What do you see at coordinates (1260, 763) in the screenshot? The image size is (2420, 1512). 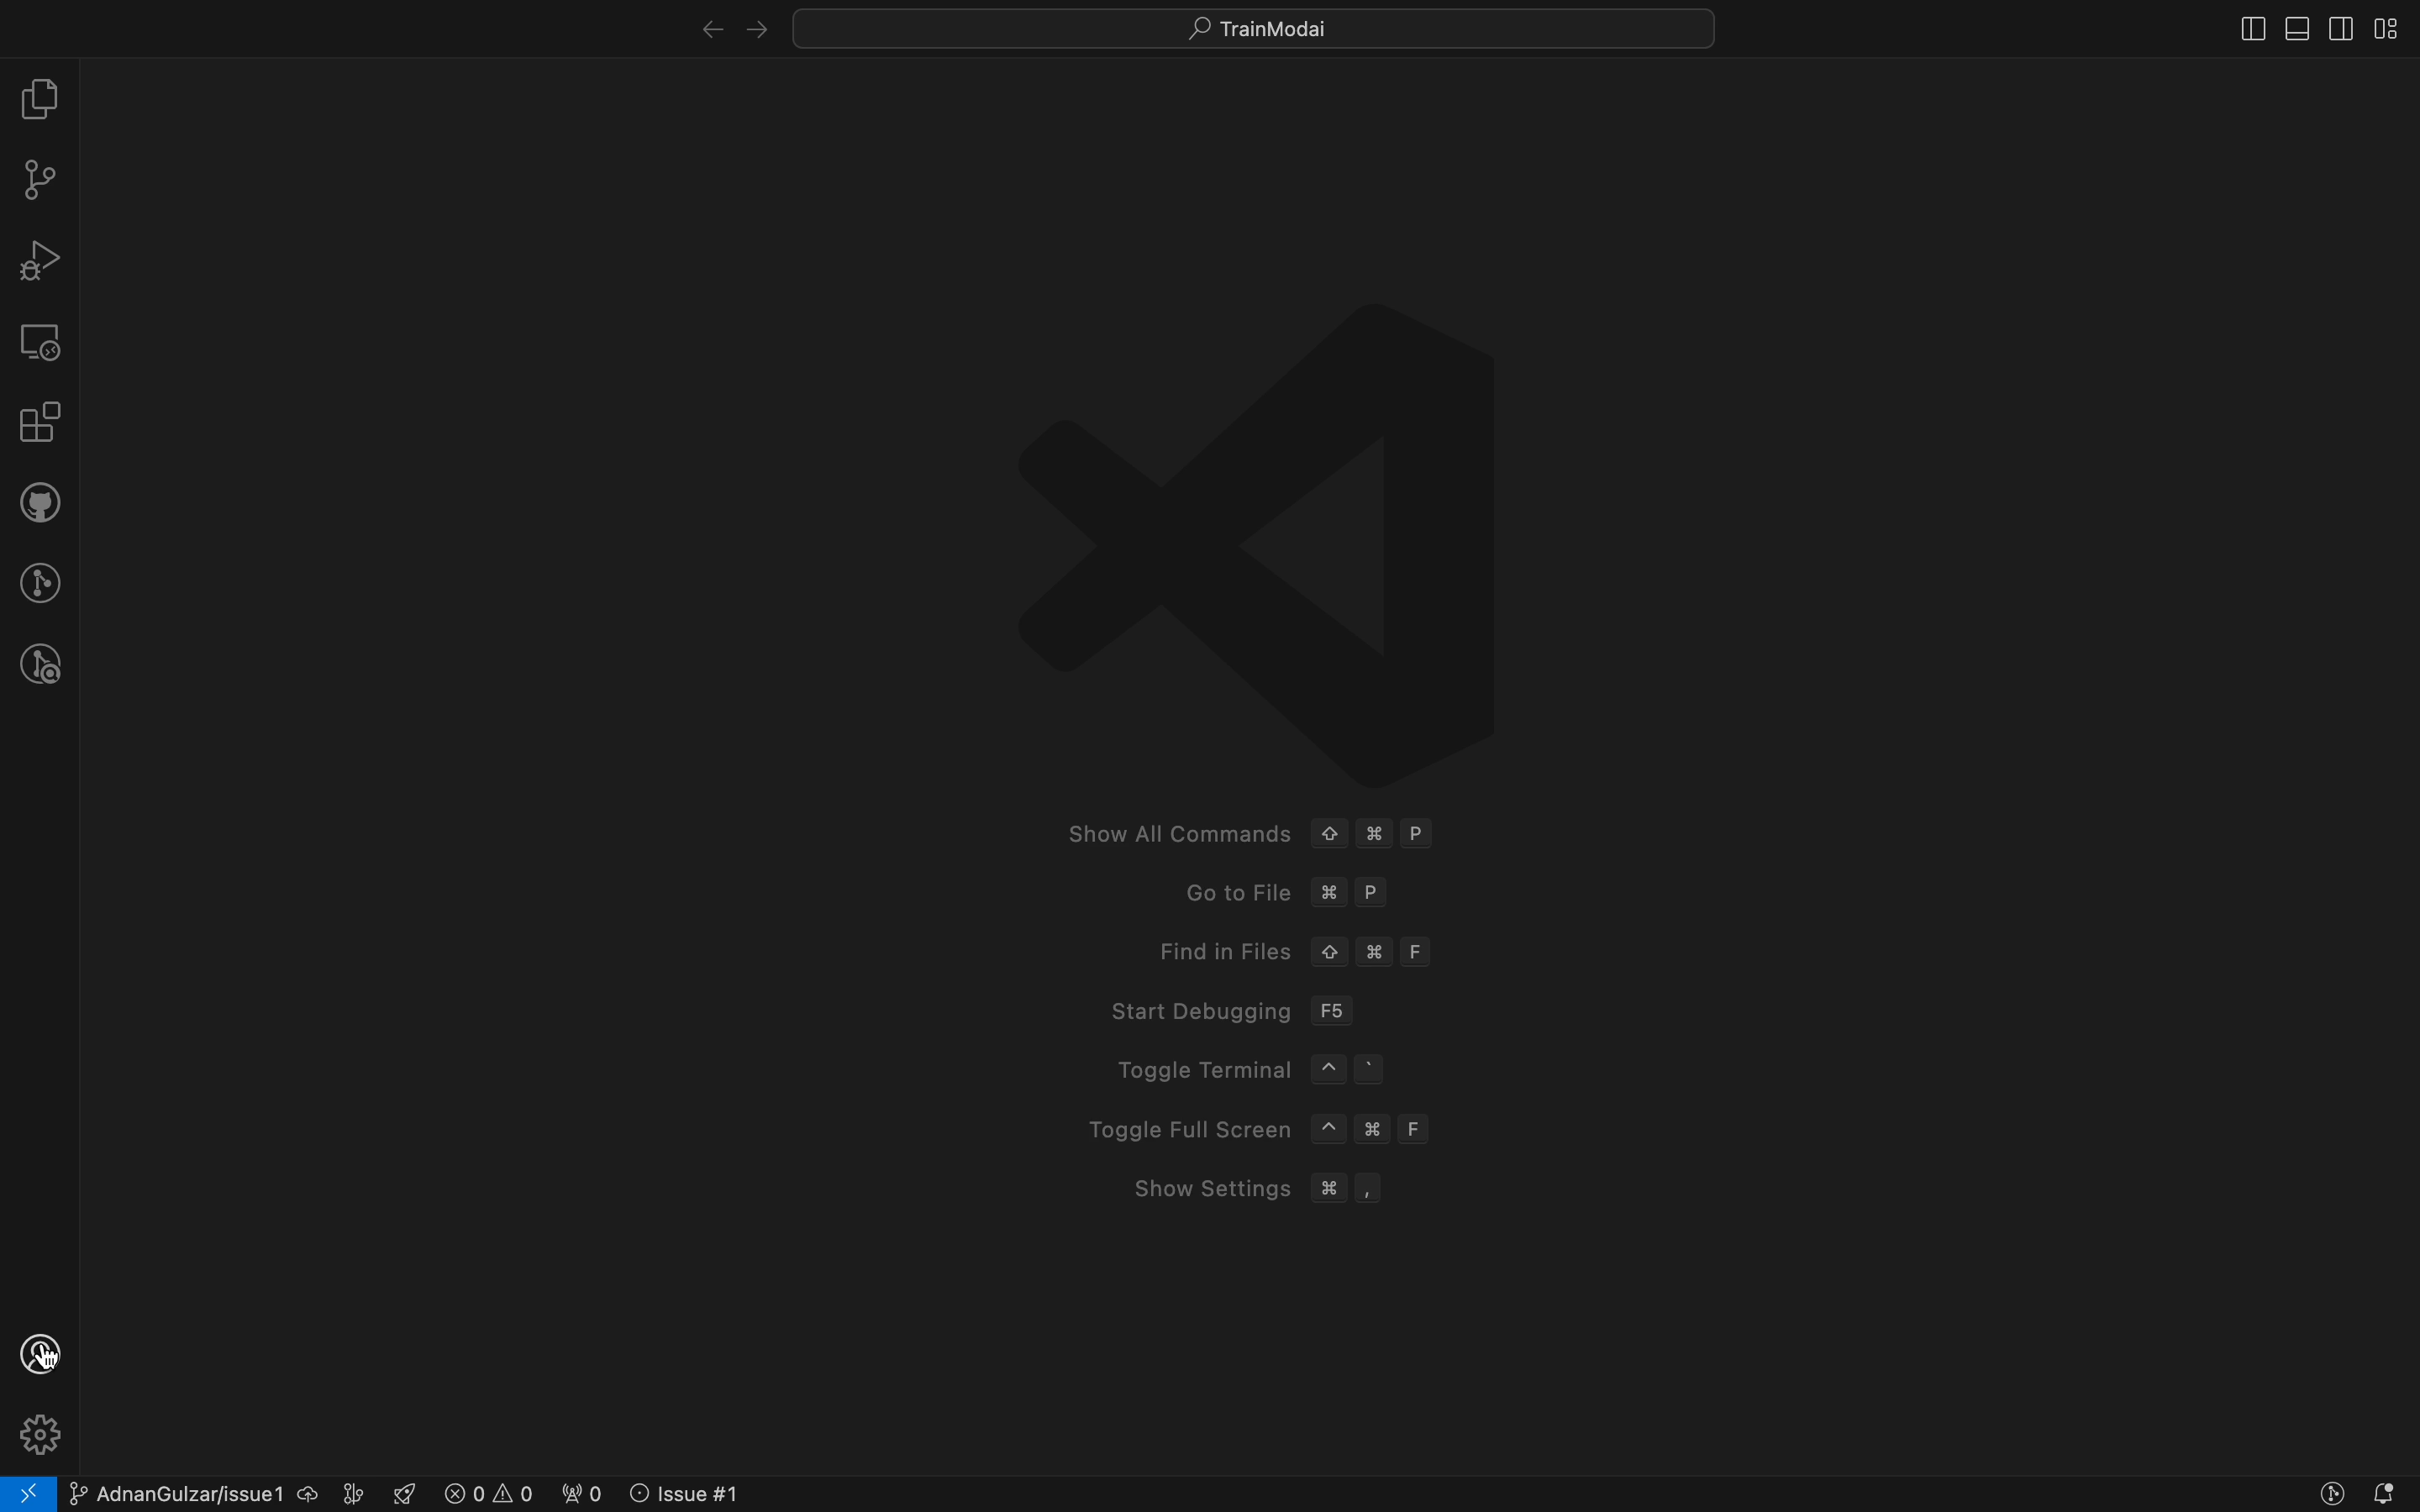 I see `welcome screen` at bounding box center [1260, 763].